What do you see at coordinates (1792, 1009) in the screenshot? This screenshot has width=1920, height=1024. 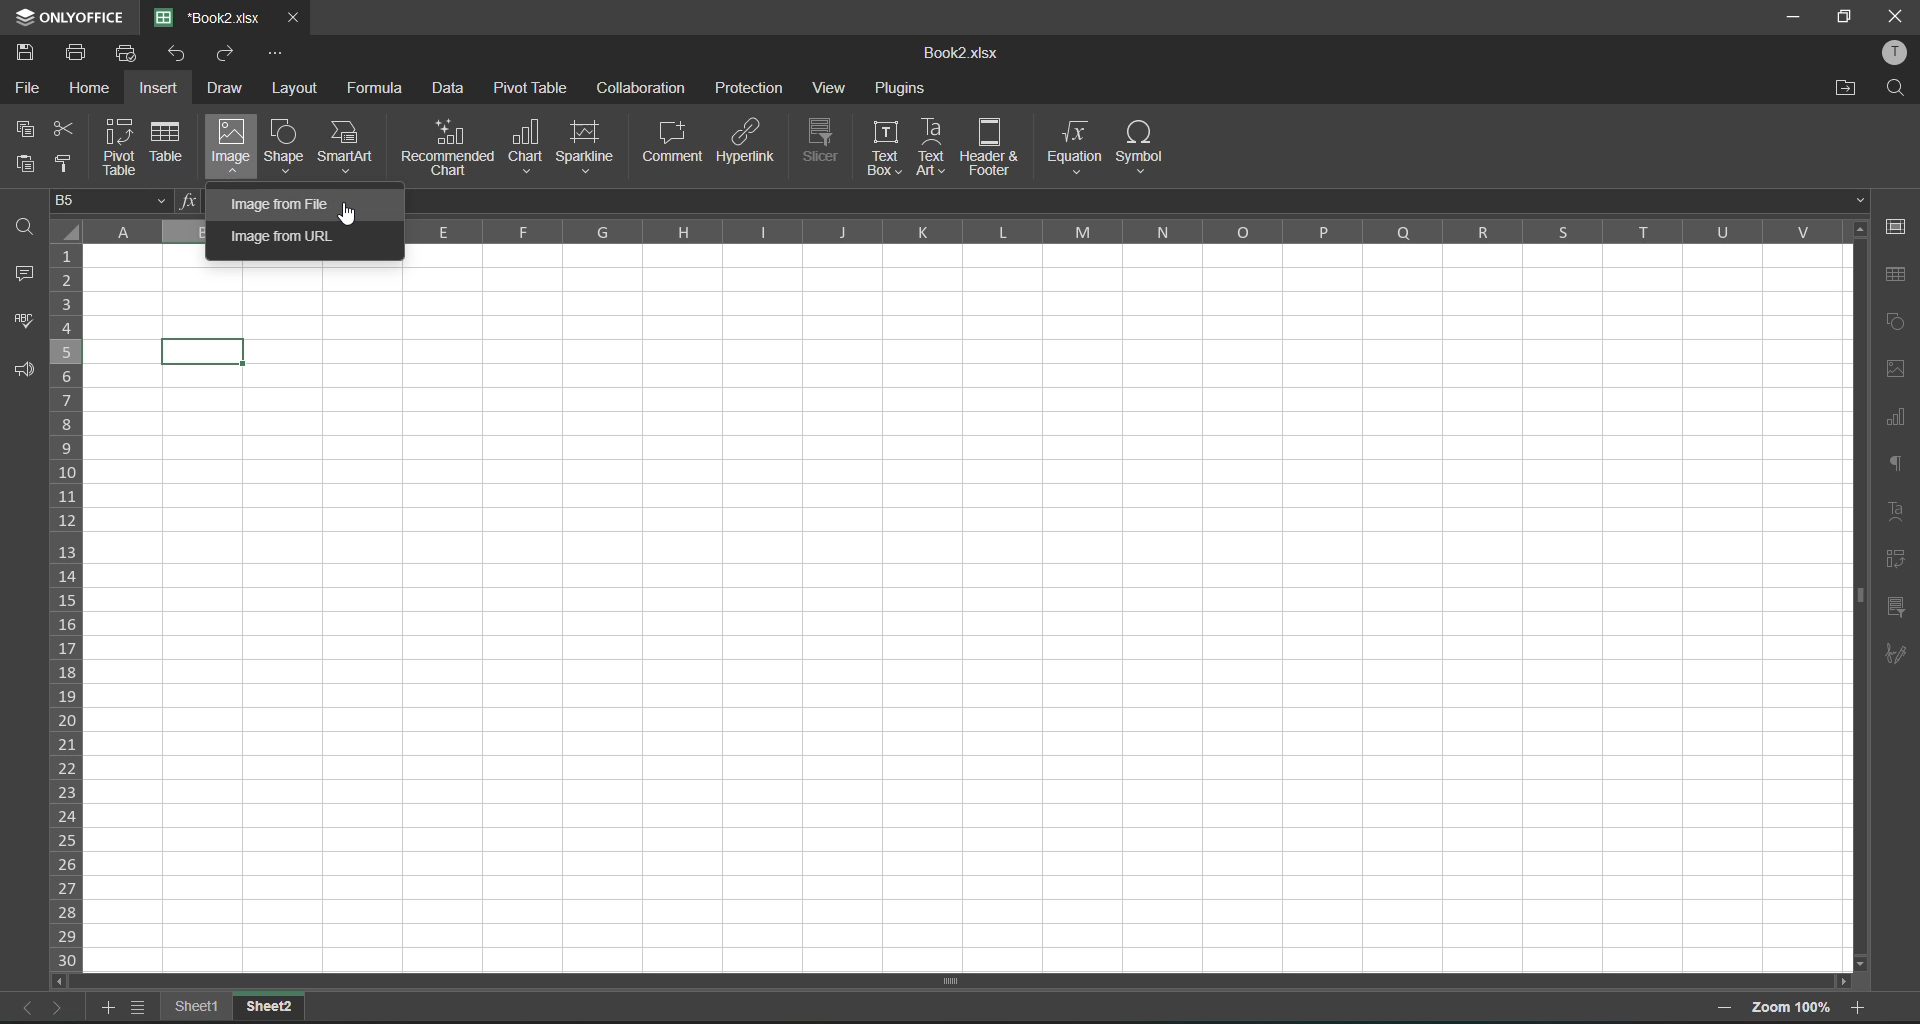 I see `zoom 100%` at bounding box center [1792, 1009].